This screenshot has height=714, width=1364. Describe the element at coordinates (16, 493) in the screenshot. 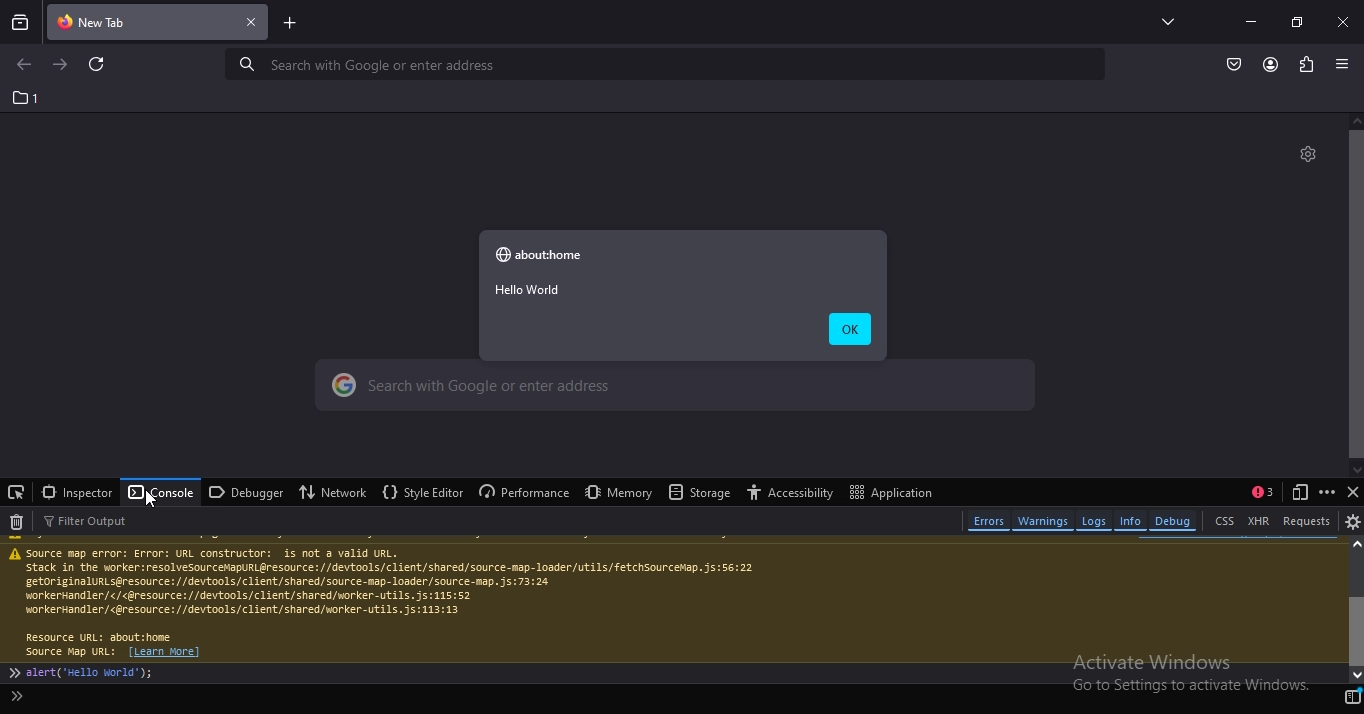

I see `pick an element from the page` at that location.